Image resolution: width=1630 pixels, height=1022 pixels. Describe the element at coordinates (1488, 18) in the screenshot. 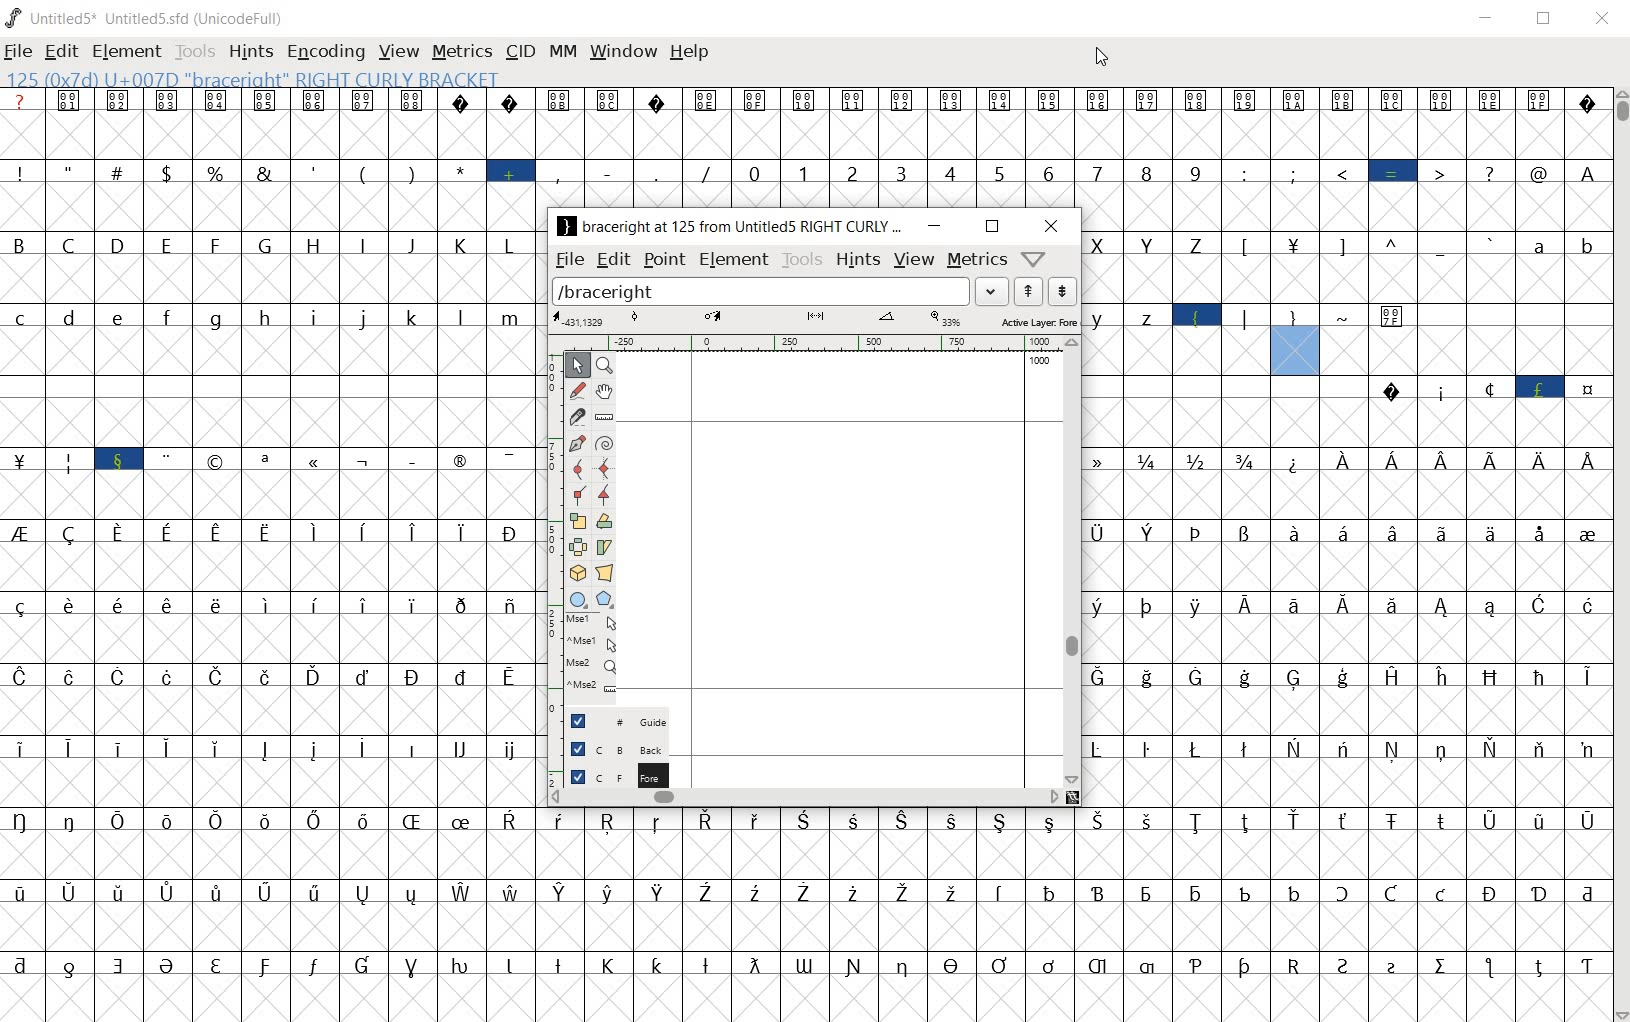

I see `MINIMIZE` at that location.